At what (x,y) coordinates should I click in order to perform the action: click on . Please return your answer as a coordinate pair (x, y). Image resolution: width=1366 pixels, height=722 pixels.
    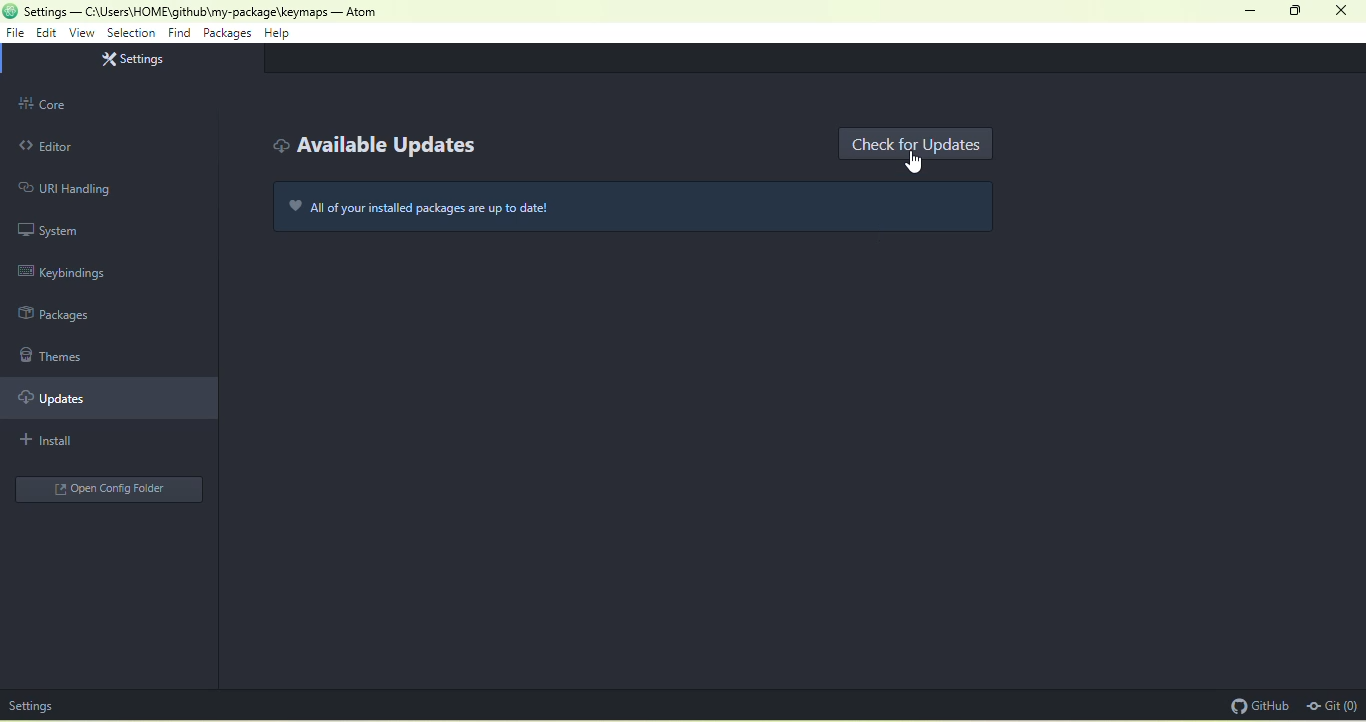
    Looking at the image, I should click on (67, 317).